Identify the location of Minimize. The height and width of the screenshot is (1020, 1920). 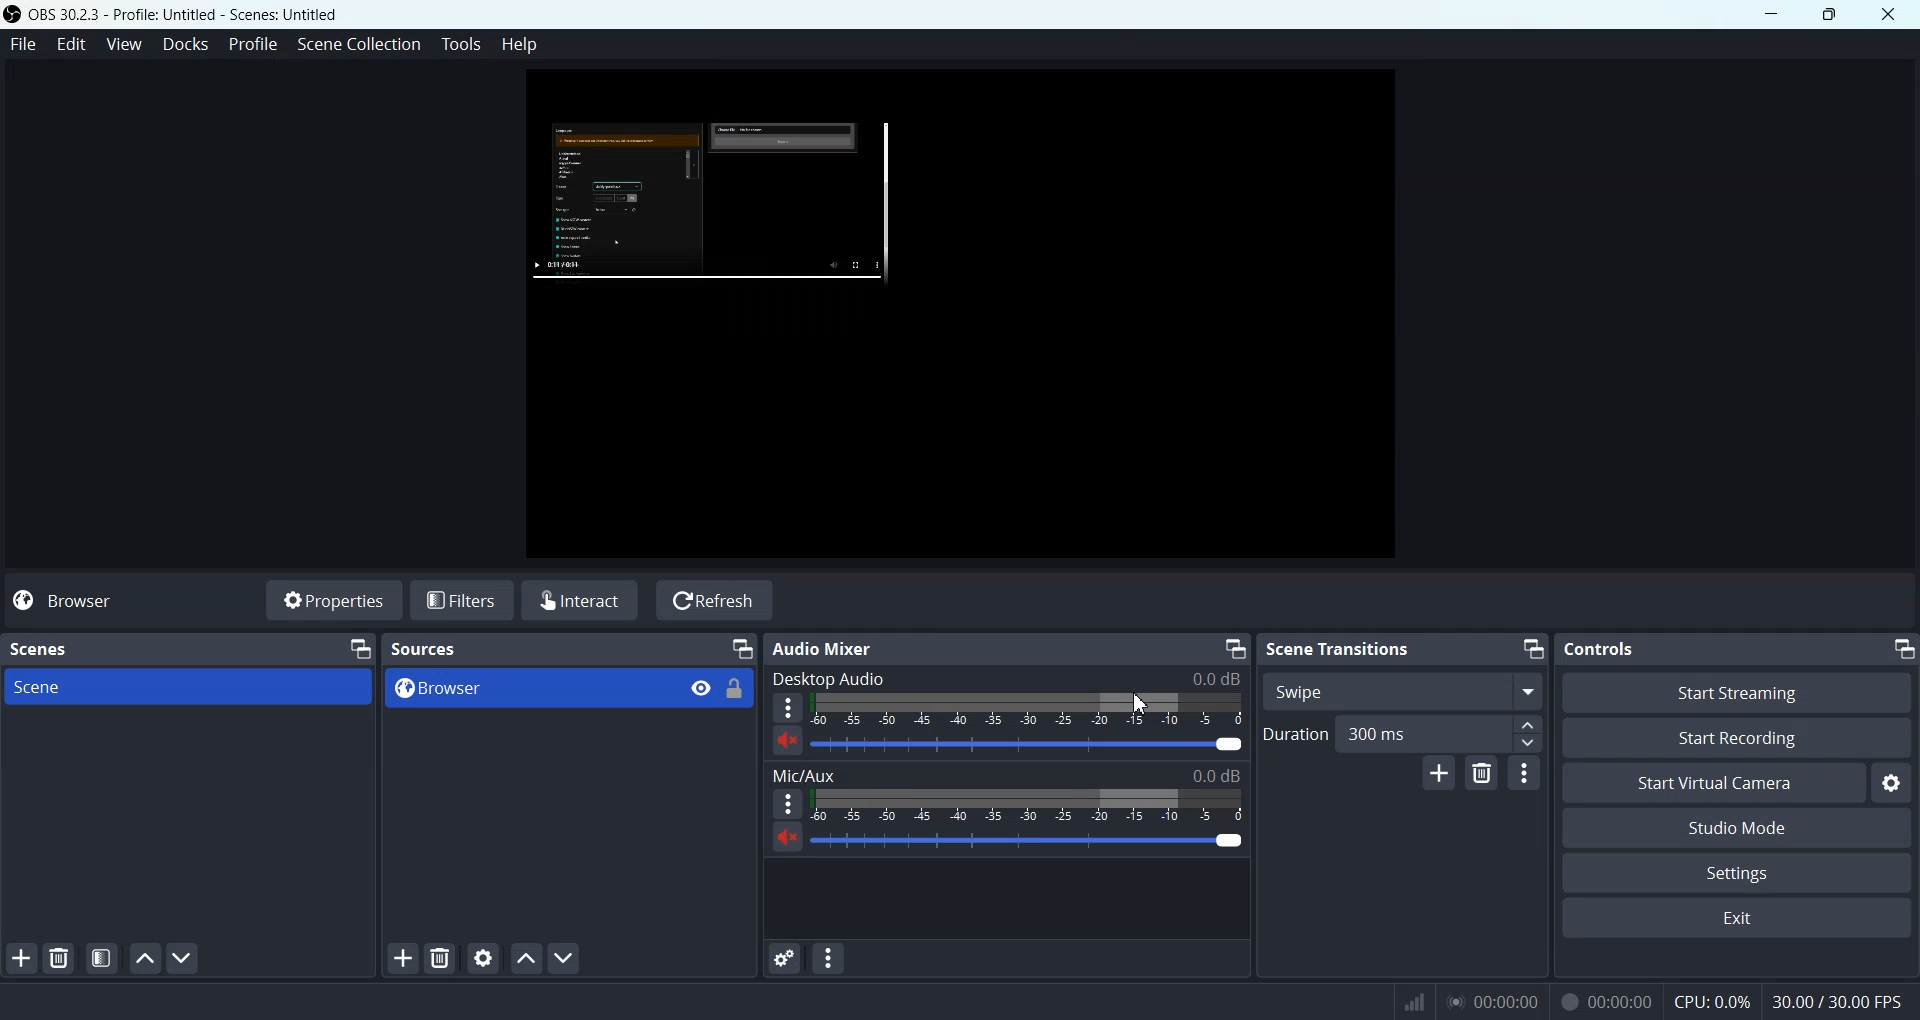
(357, 648).